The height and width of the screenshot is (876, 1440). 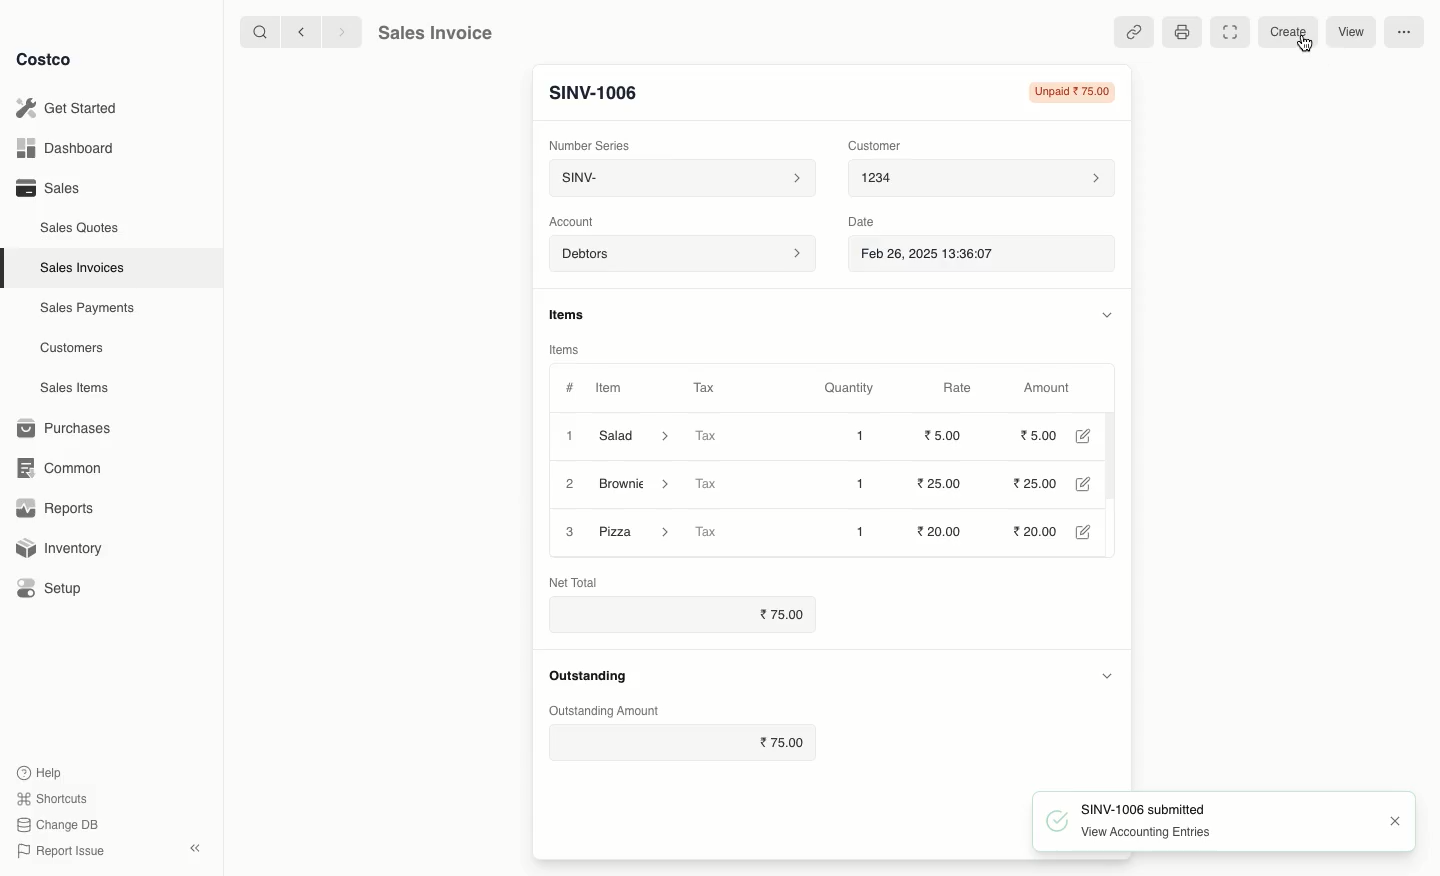 What do you see at coordinates (635, 484) in the screenshot?
I see `Brownie` at bounding box center [635, 484].